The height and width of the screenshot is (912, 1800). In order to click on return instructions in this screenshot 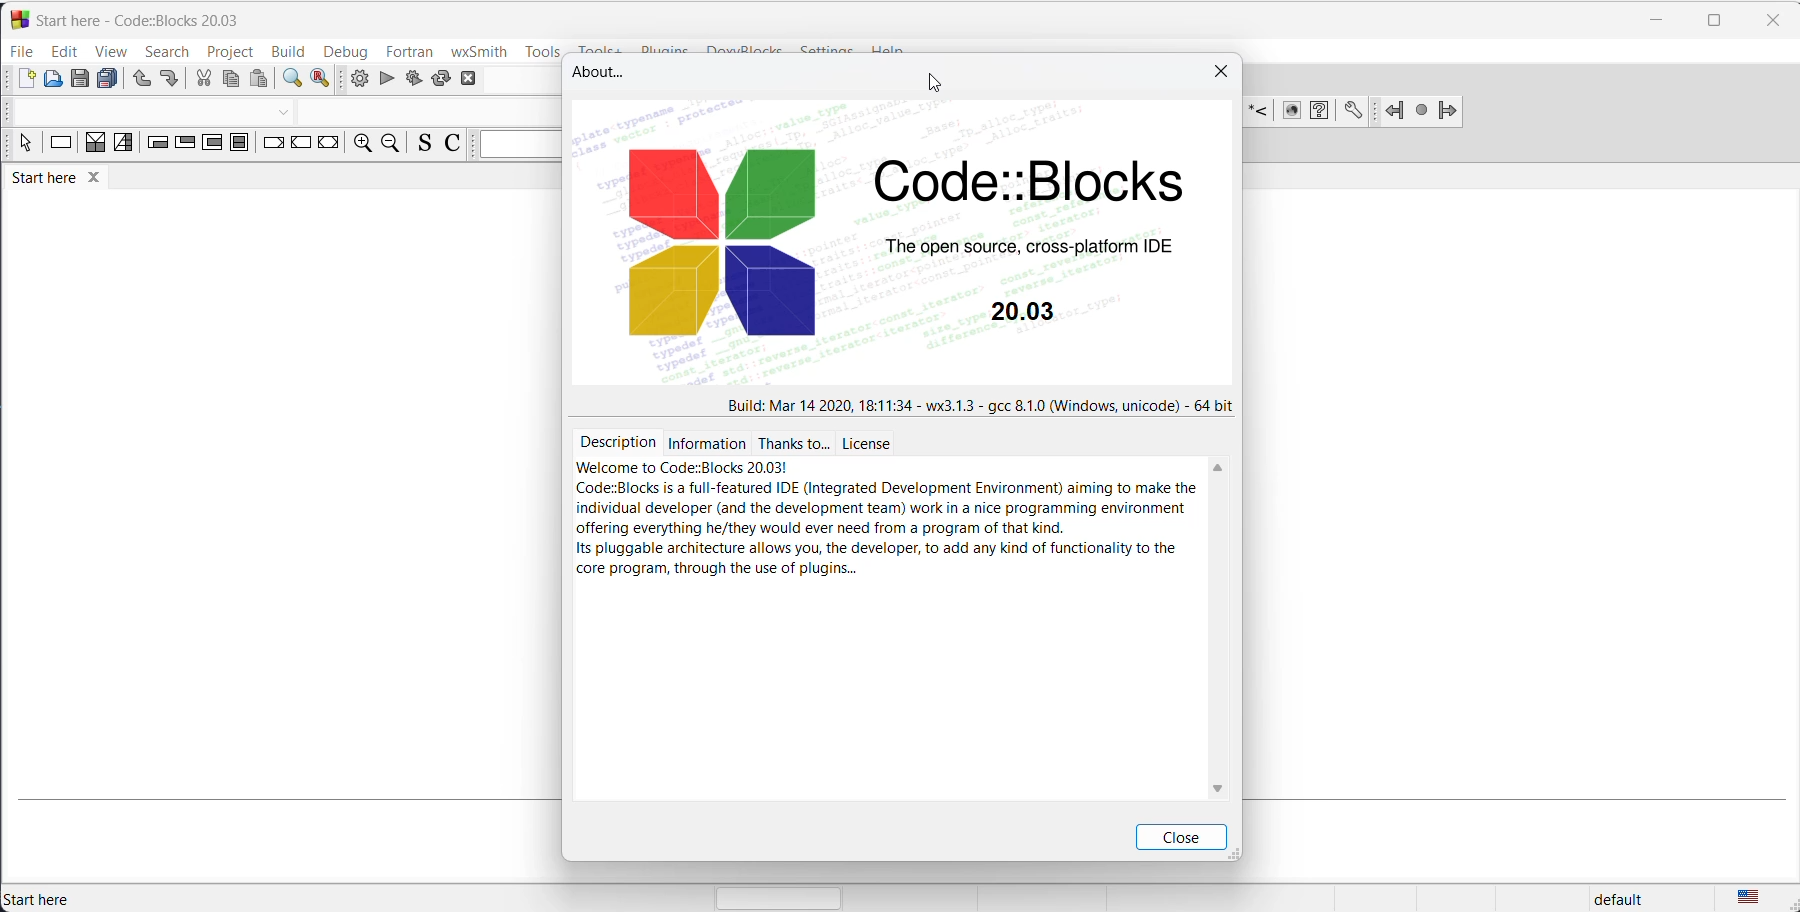, I will do `click(331, 145)`.